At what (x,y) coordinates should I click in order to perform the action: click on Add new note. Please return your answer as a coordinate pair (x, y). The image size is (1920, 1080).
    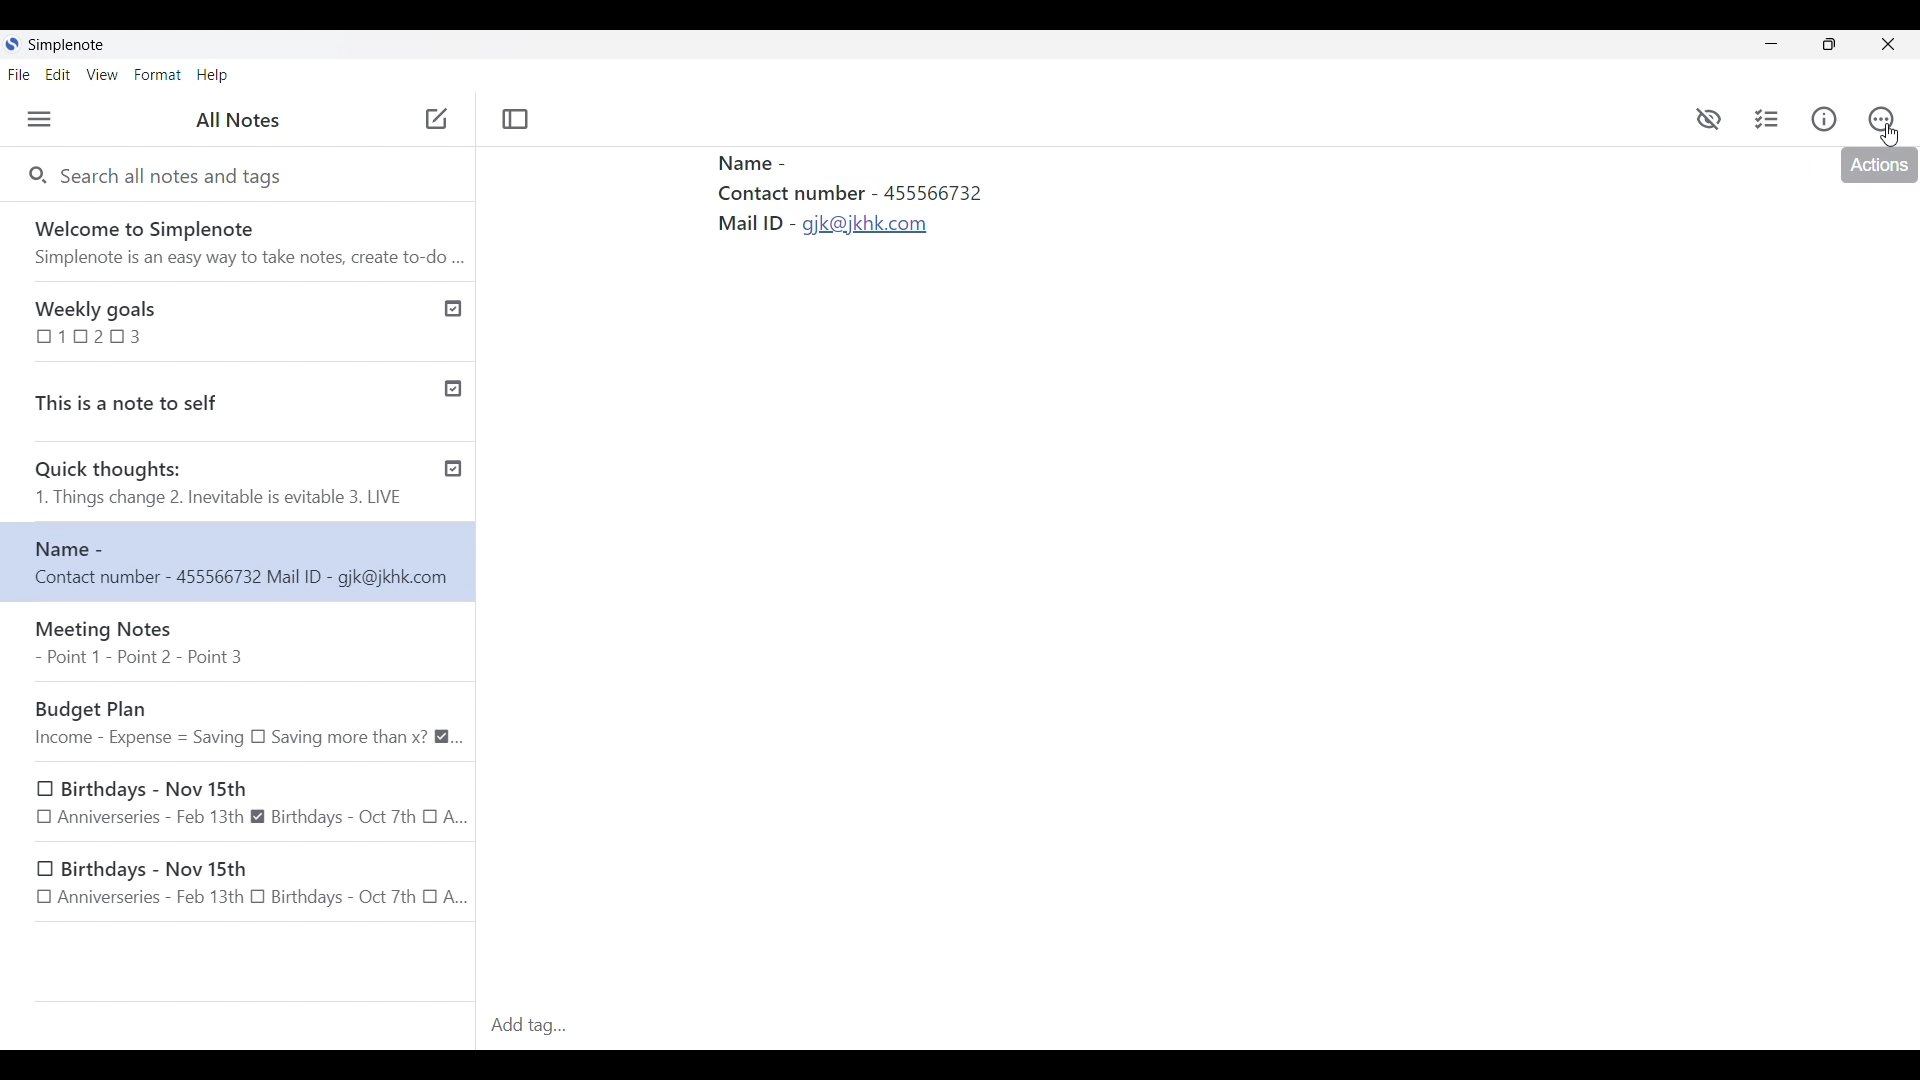
    Looking at the image, I should click on (436, 118).